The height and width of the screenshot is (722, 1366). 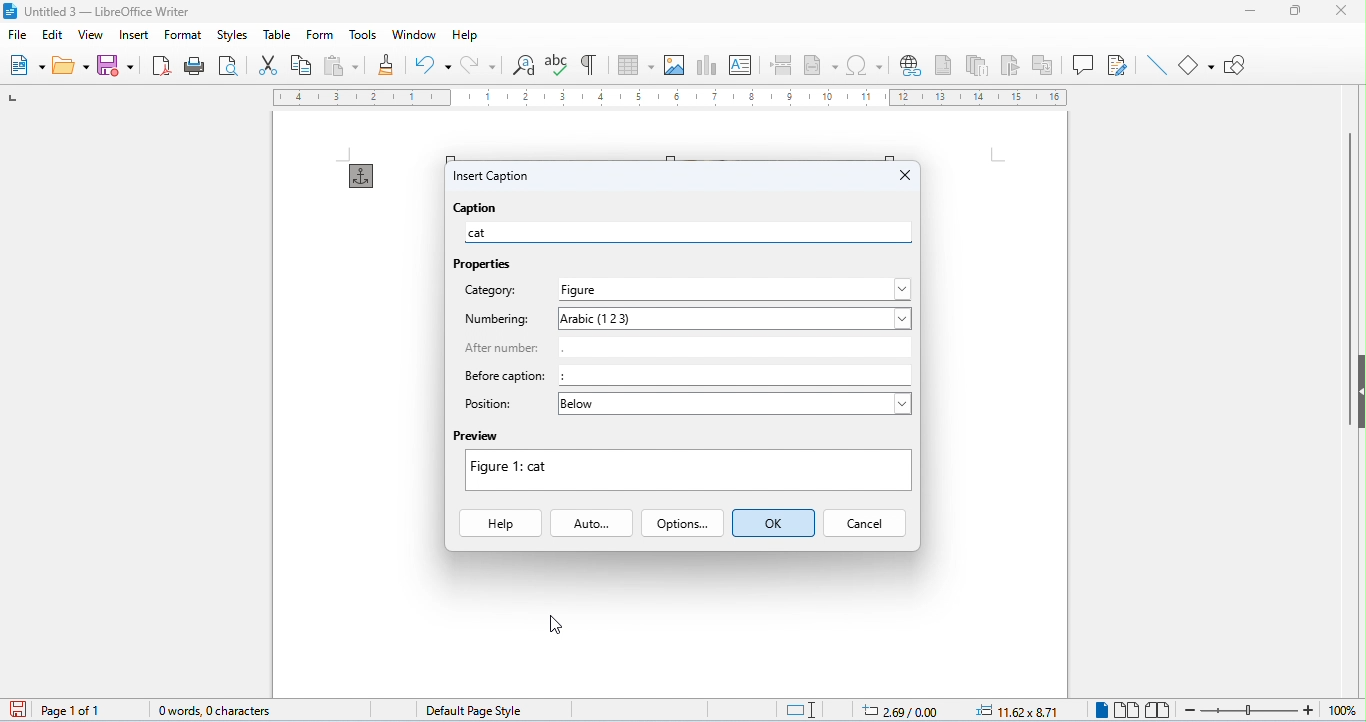 What do you see at coordinates (1099, 710) in the screenshot?
I see `single view` at bounding box center [1099, 710].